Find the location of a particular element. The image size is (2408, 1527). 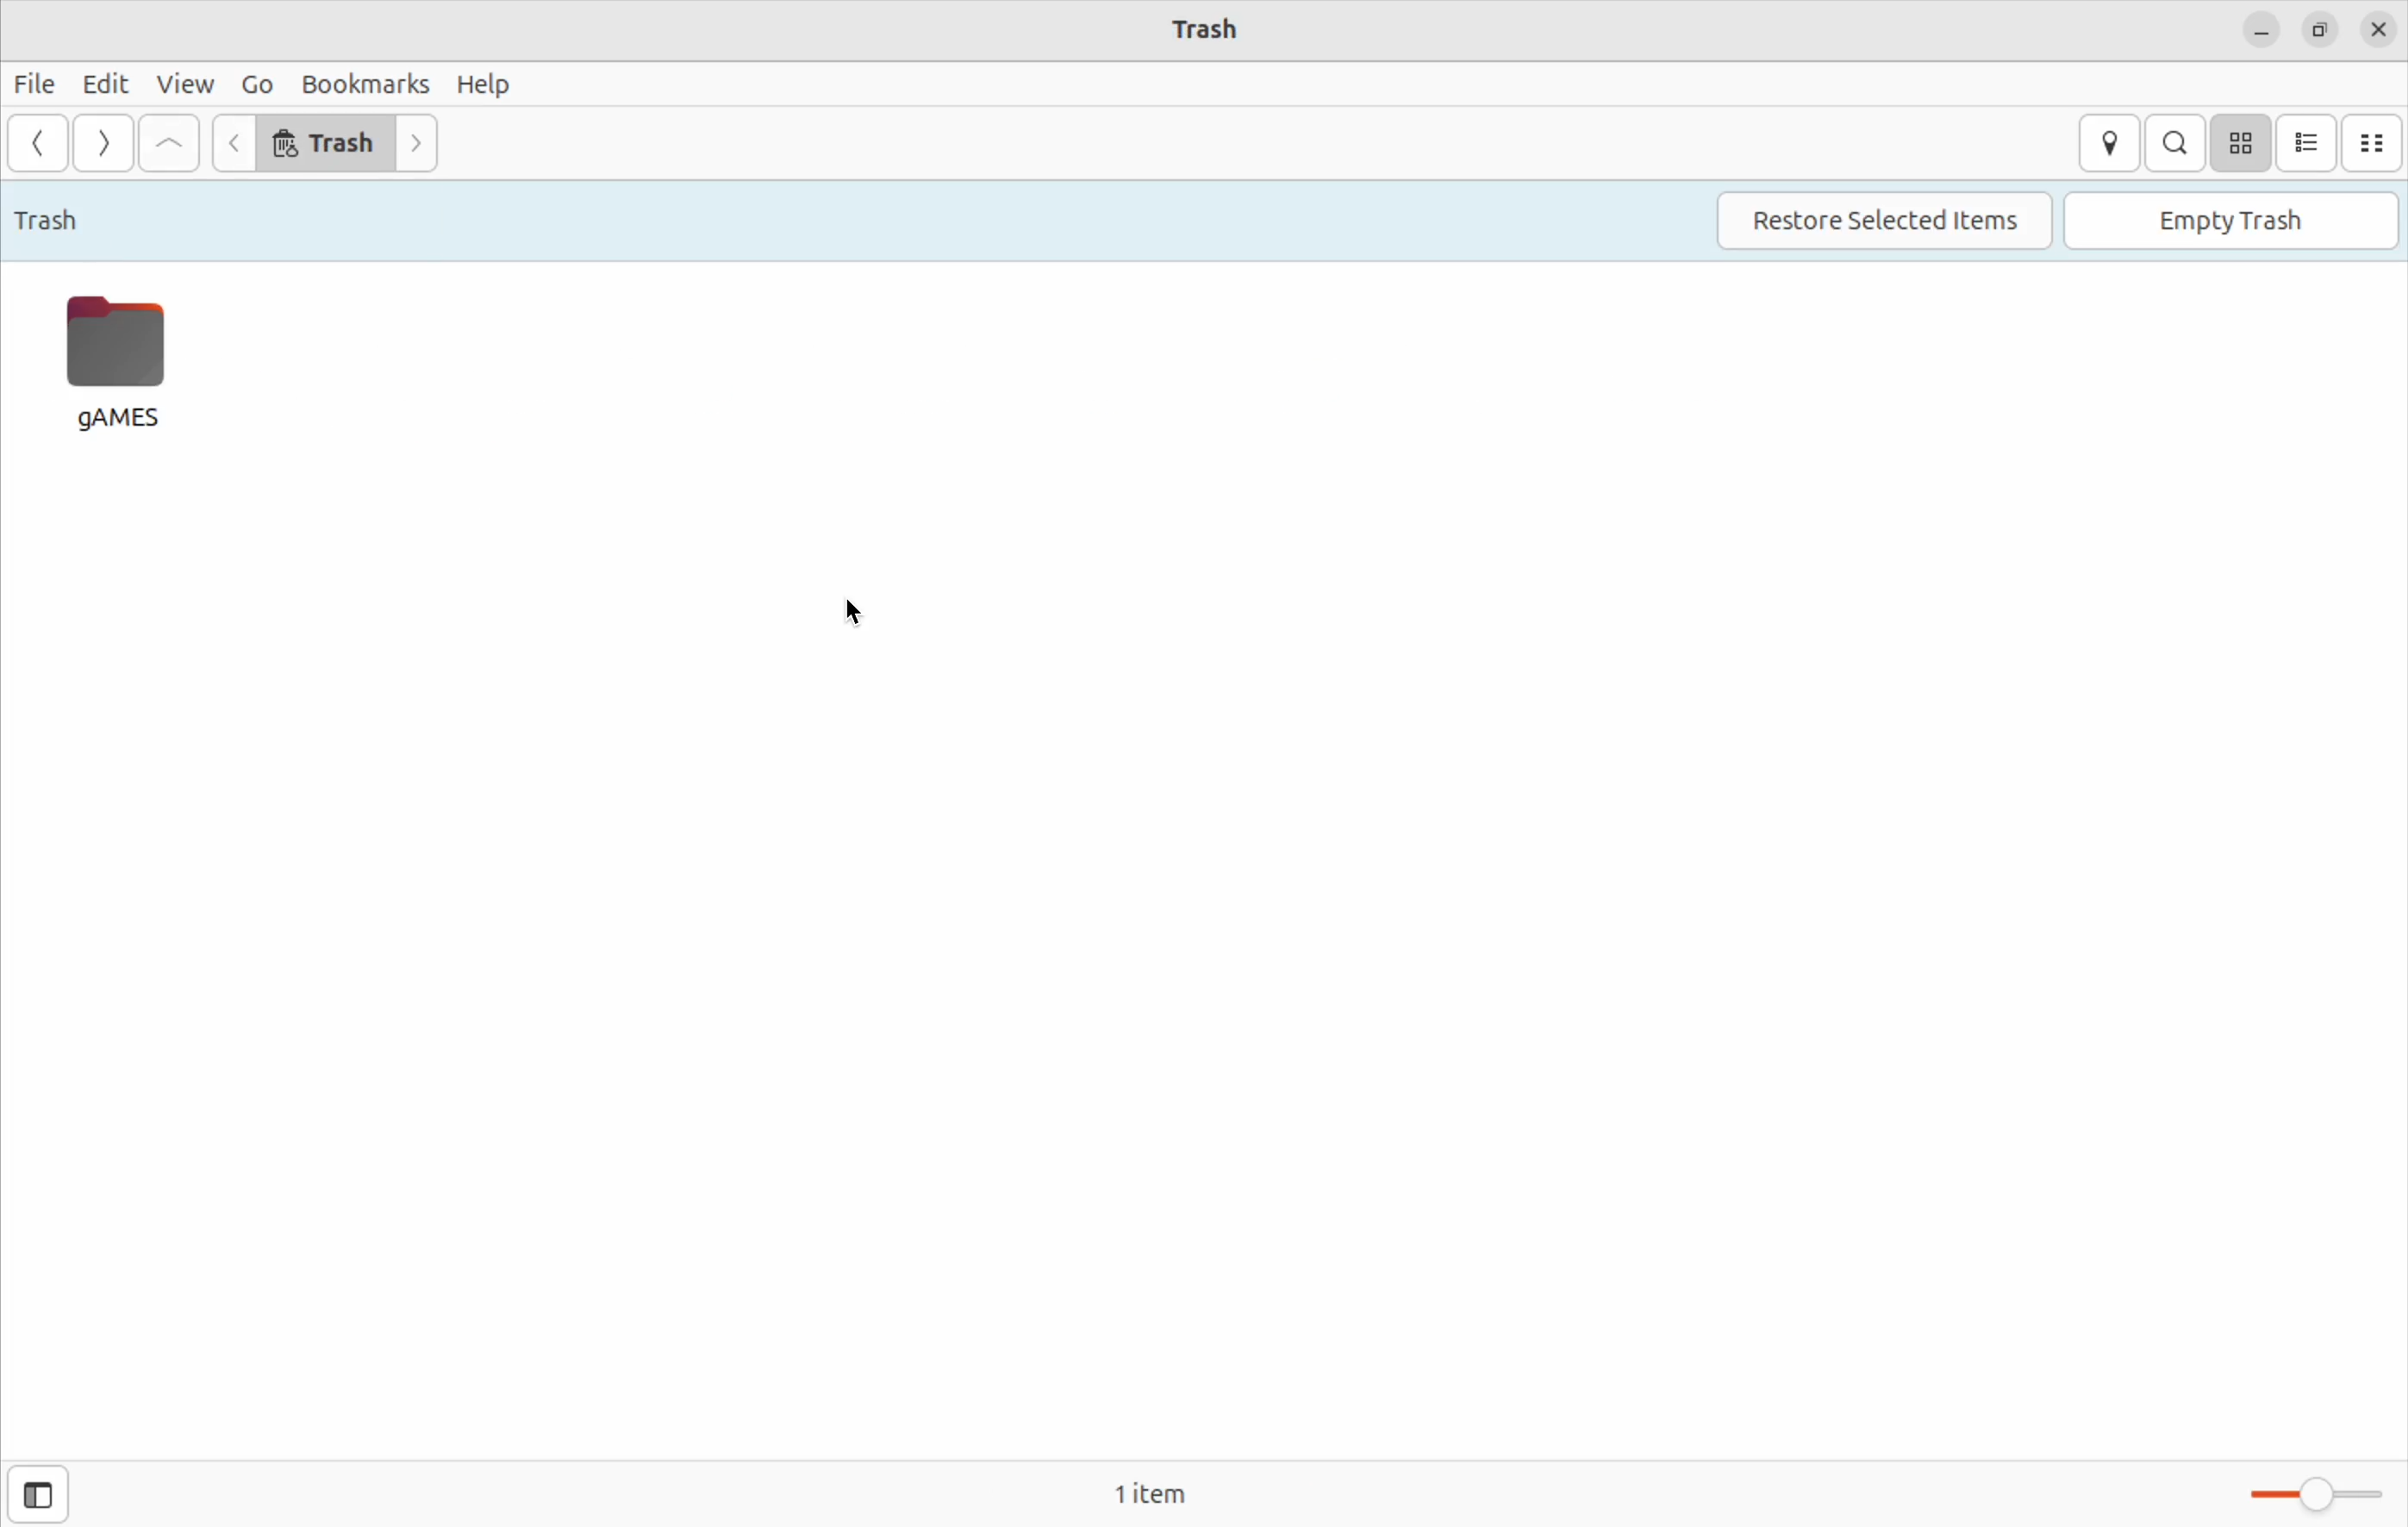

resize is located at coordinates (2321, 27).